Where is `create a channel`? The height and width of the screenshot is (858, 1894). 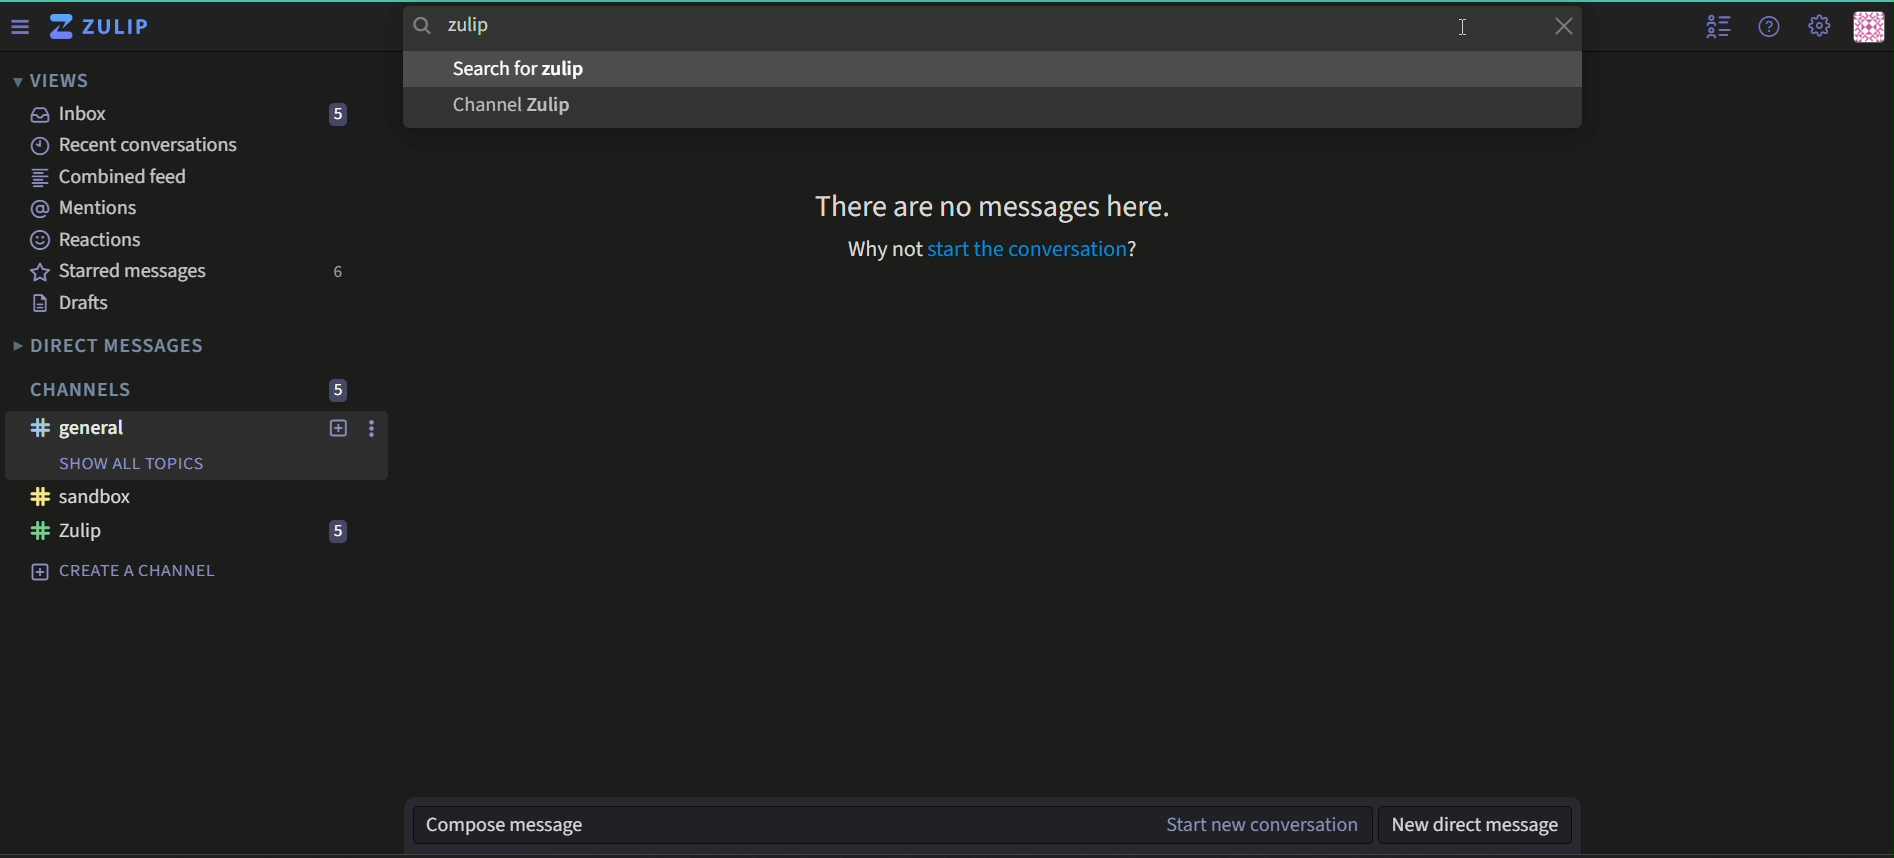
create a channel is located at coordinates (120, 571).